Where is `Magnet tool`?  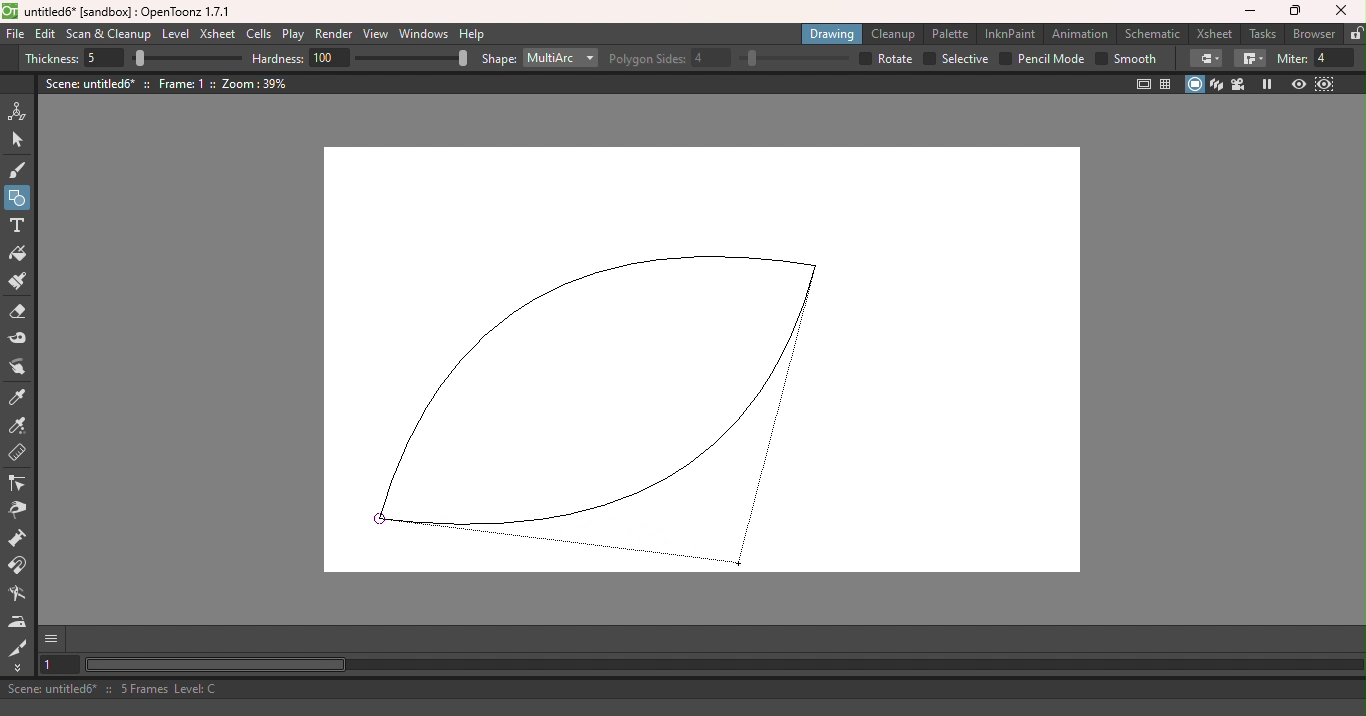
Magnet tool is located at coordinates (20, 567).